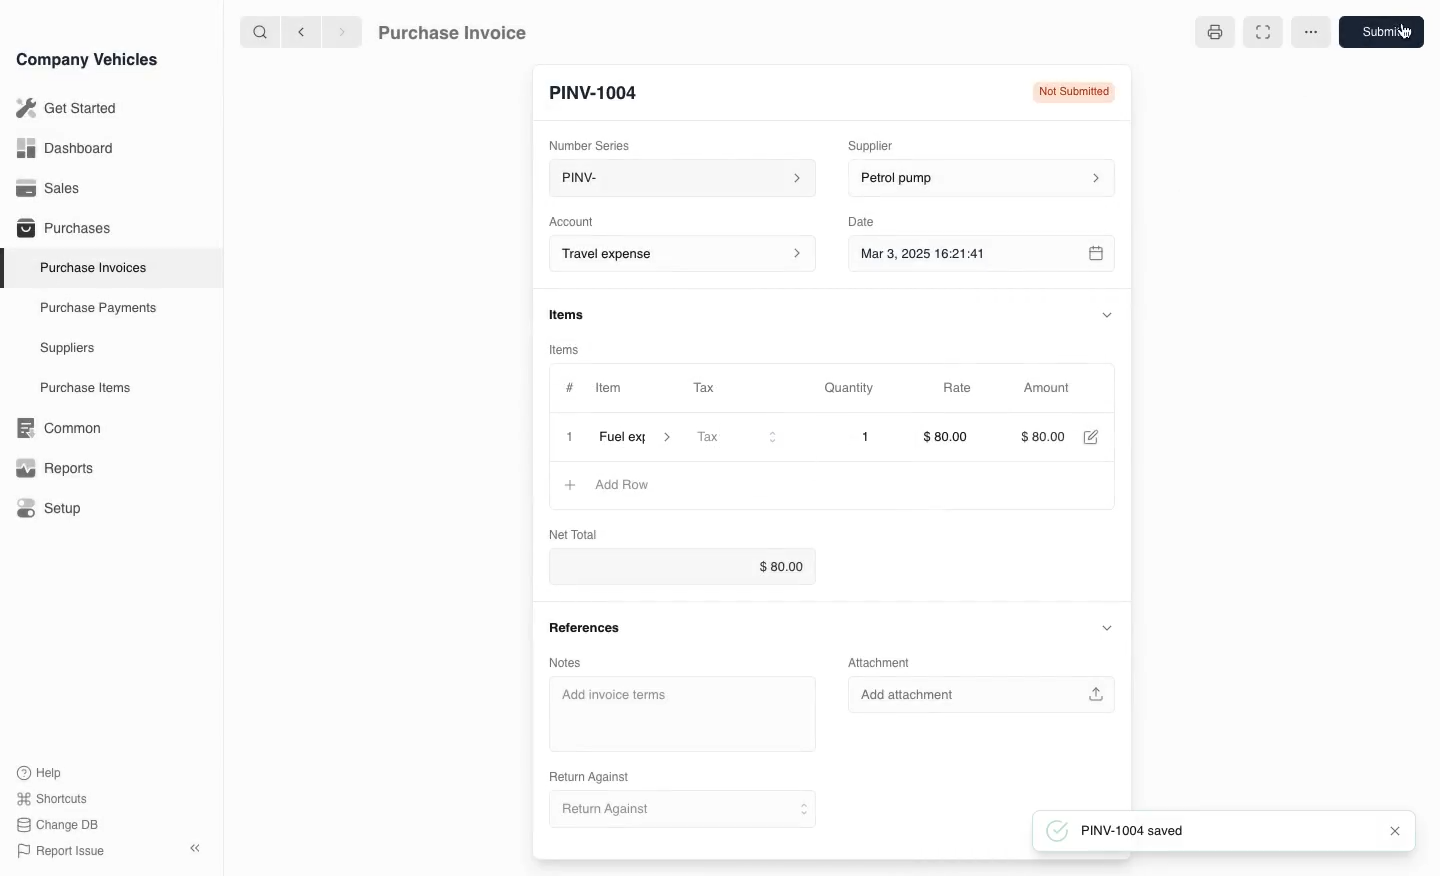 This screenshot has width=1440, height=876. I want to click on Tax , so click(736, 439).